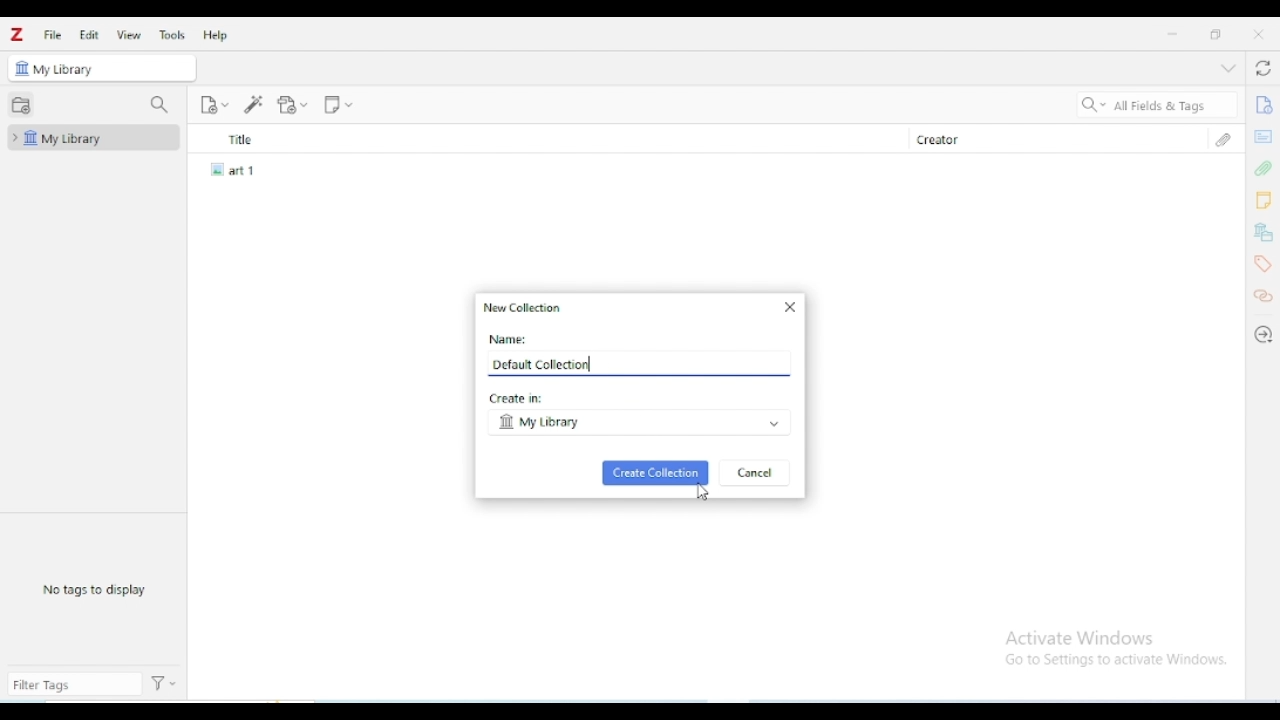  Describe the element at coordinates (1119, 660) in the screenshot. I see `Go to Settings to activate Windows.` at that location.